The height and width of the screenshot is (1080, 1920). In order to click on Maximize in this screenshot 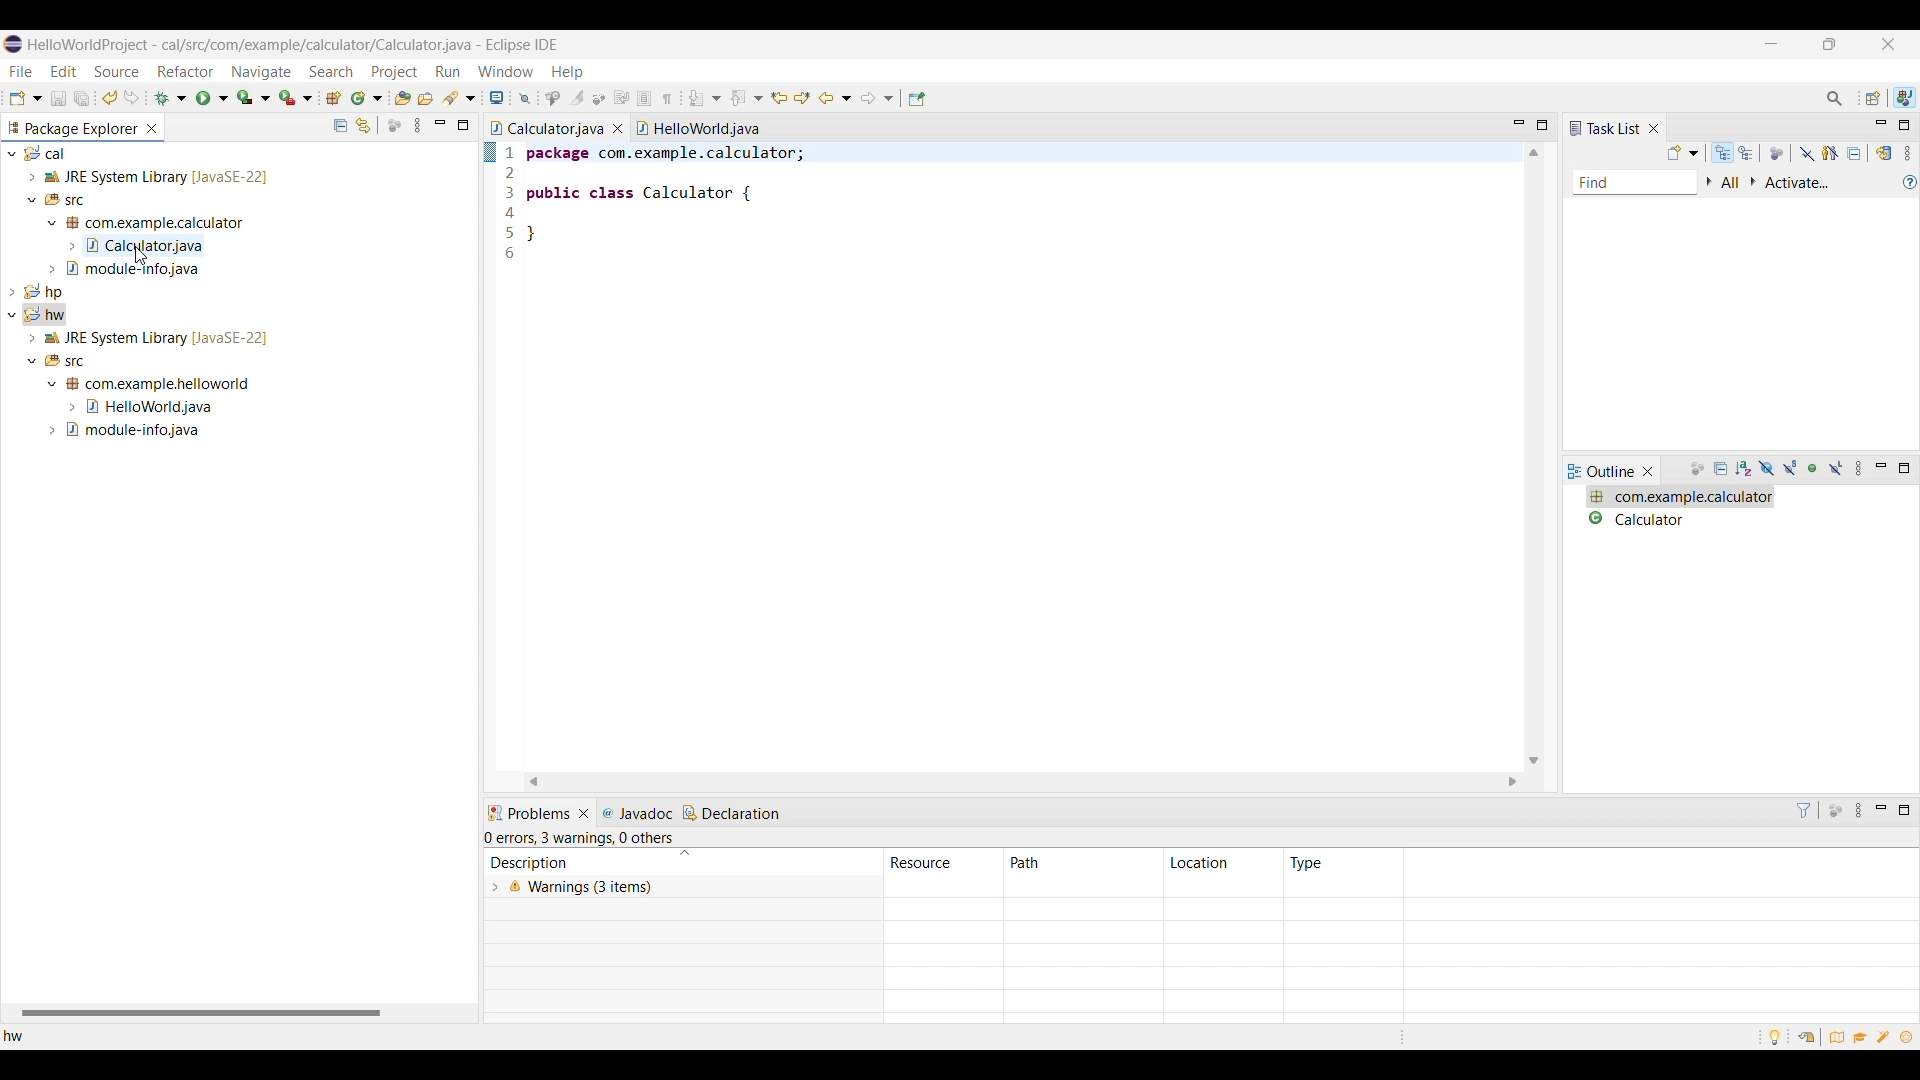, I will do `click(1904, 468)`.